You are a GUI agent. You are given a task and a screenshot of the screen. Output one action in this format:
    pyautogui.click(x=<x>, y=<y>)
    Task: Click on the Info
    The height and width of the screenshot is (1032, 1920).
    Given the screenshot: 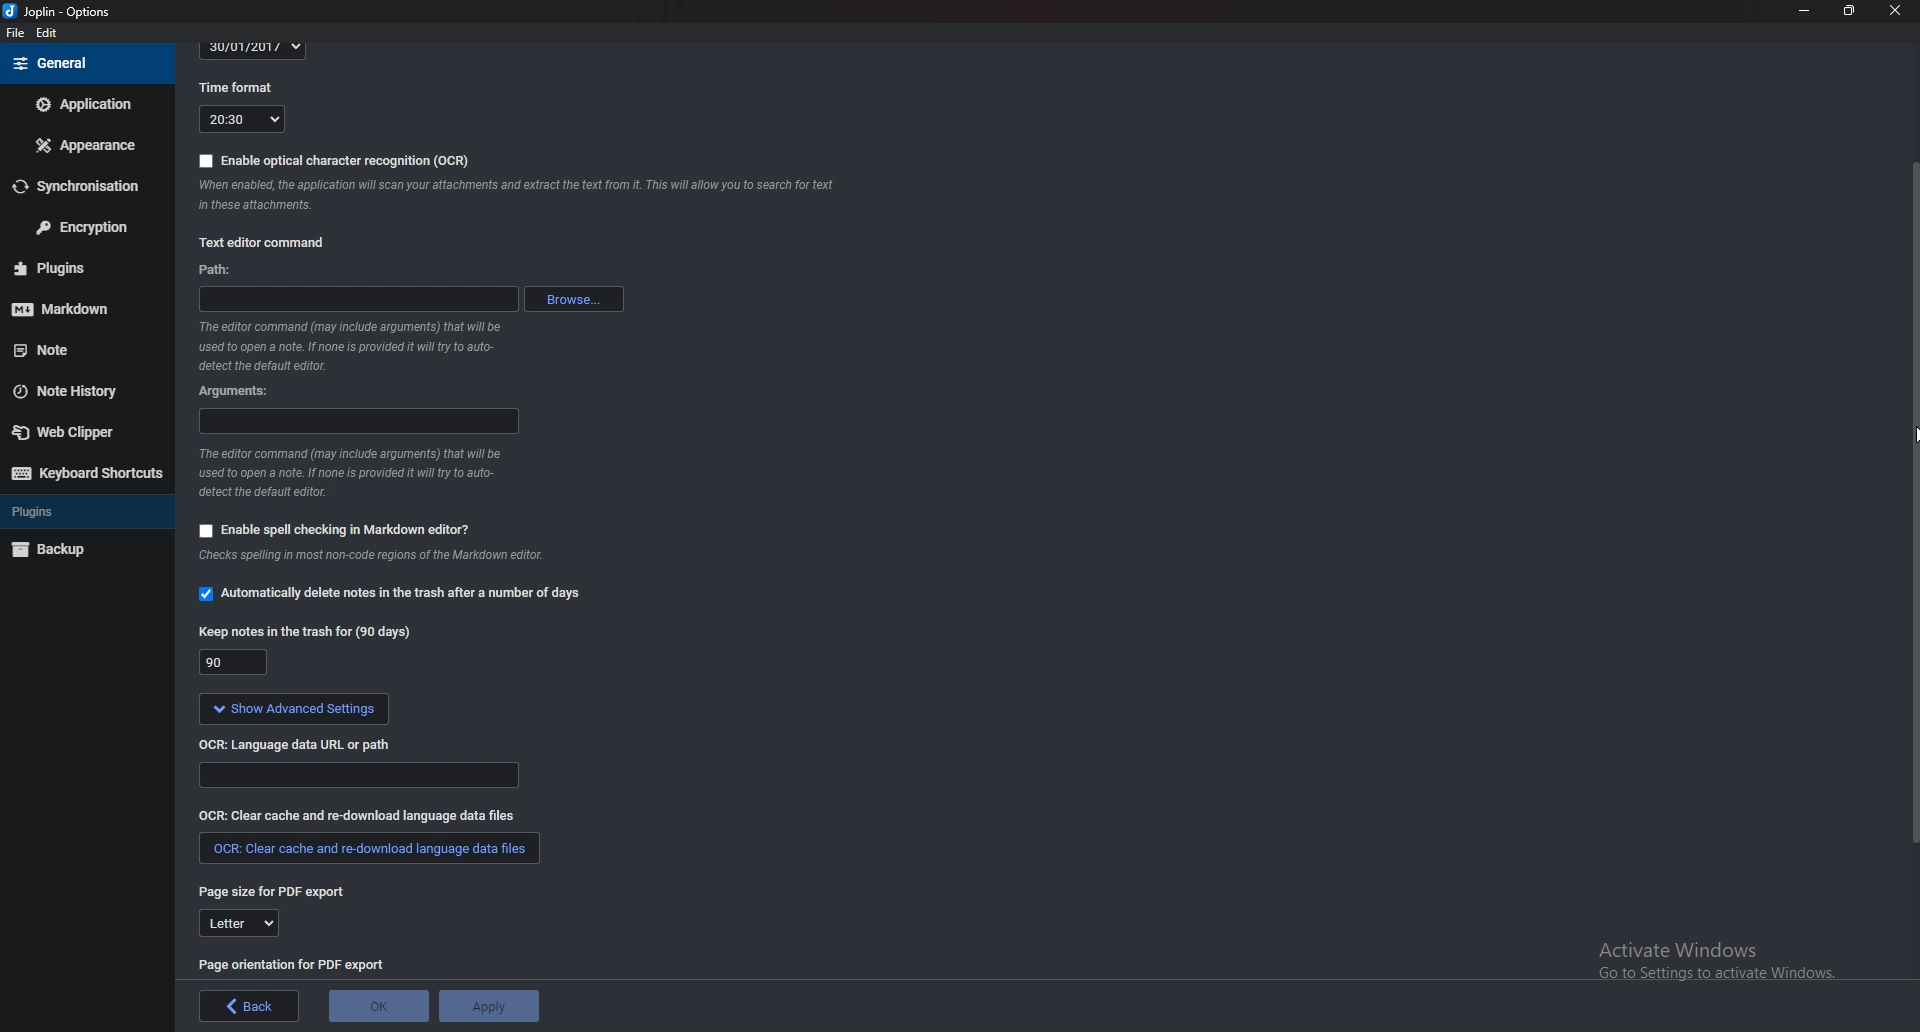 What is the action you would take?
    pyautogui.click(x=359, y=346)
    